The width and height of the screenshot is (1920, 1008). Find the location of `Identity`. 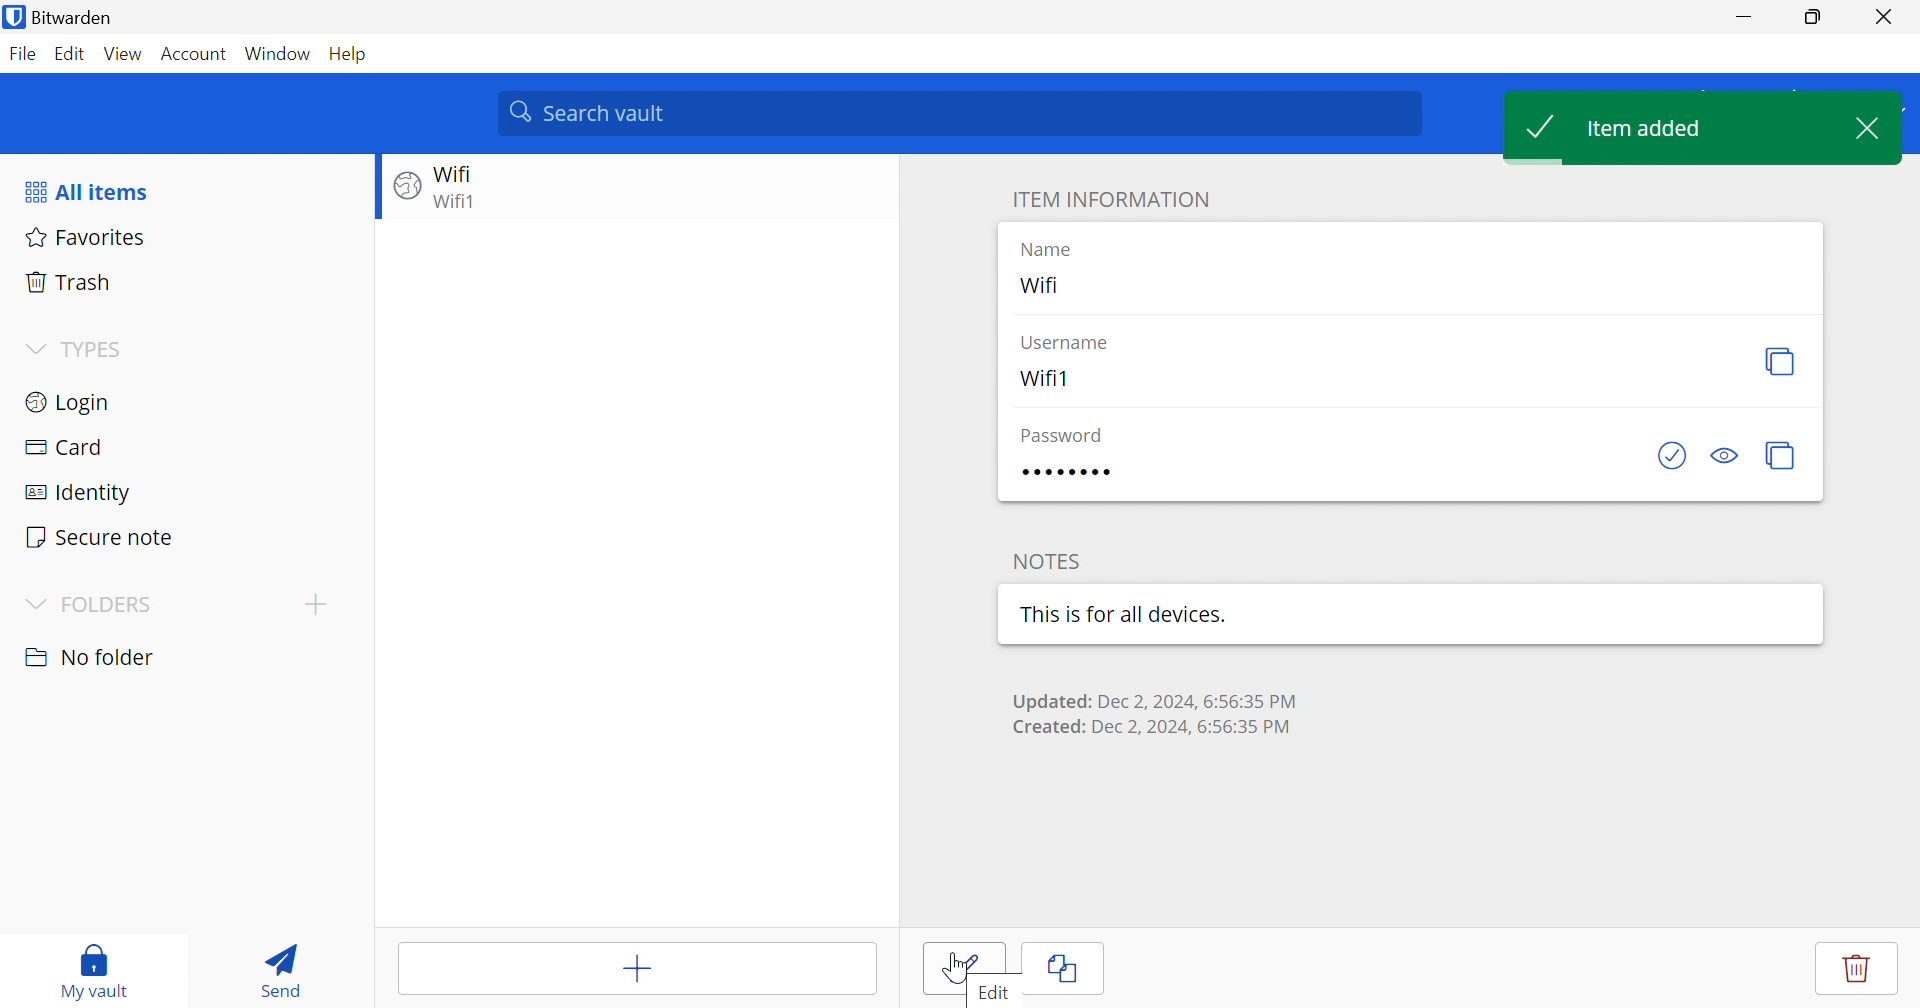

Identity is located at coordinates (81, 494).